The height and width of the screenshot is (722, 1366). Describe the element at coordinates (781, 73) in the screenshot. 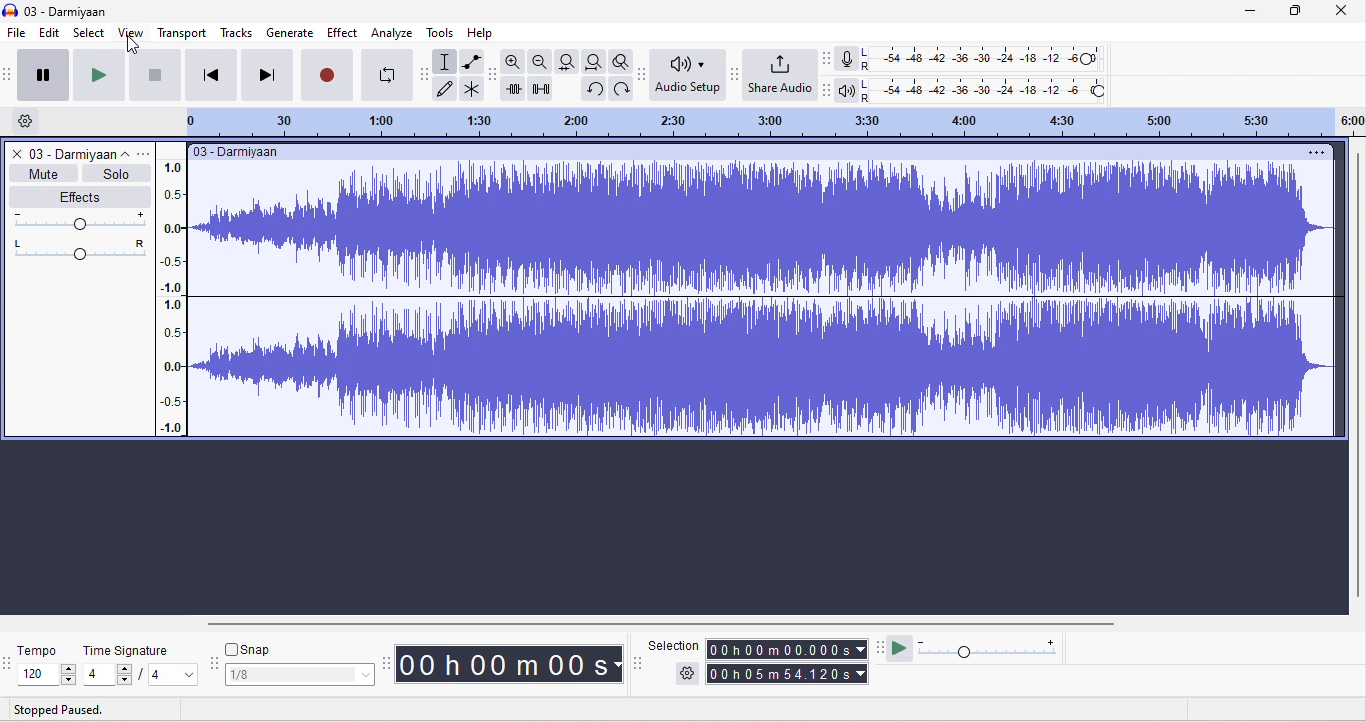

I see `share audio ` at that location.